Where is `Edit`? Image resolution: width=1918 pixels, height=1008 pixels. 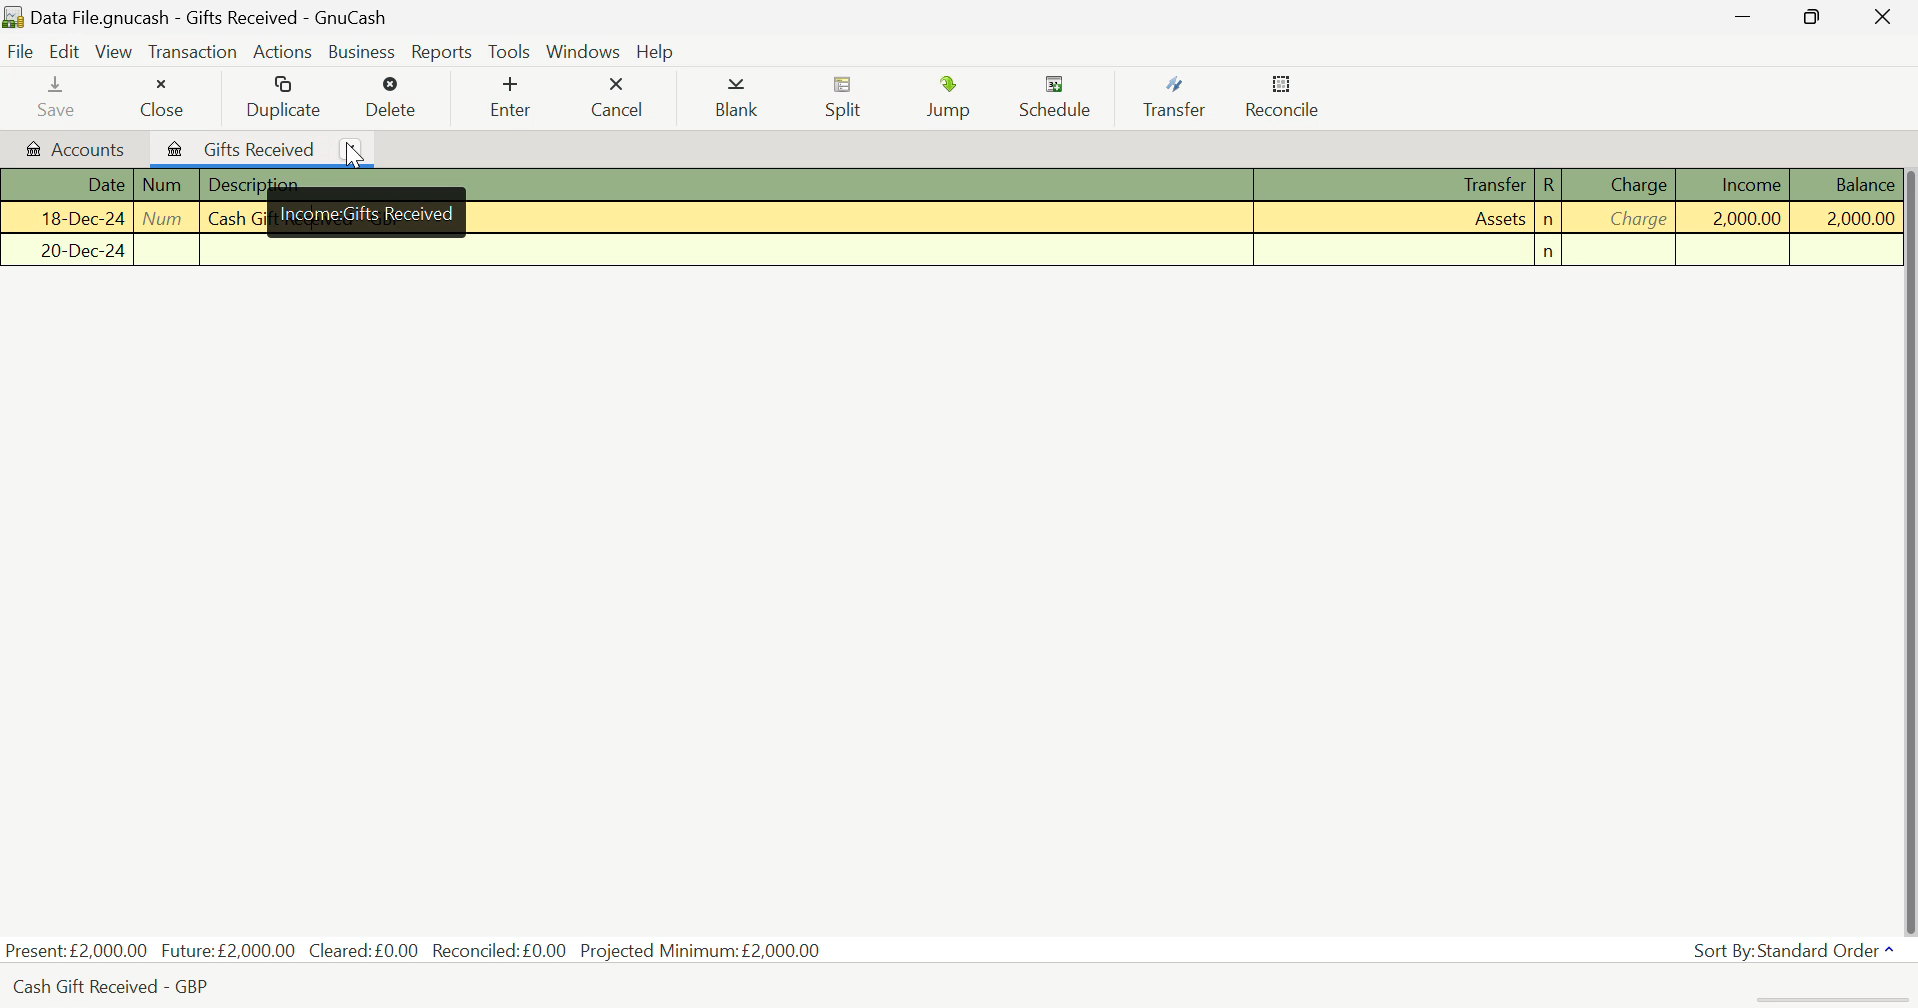 Edit is located at coordinates (68, 52).